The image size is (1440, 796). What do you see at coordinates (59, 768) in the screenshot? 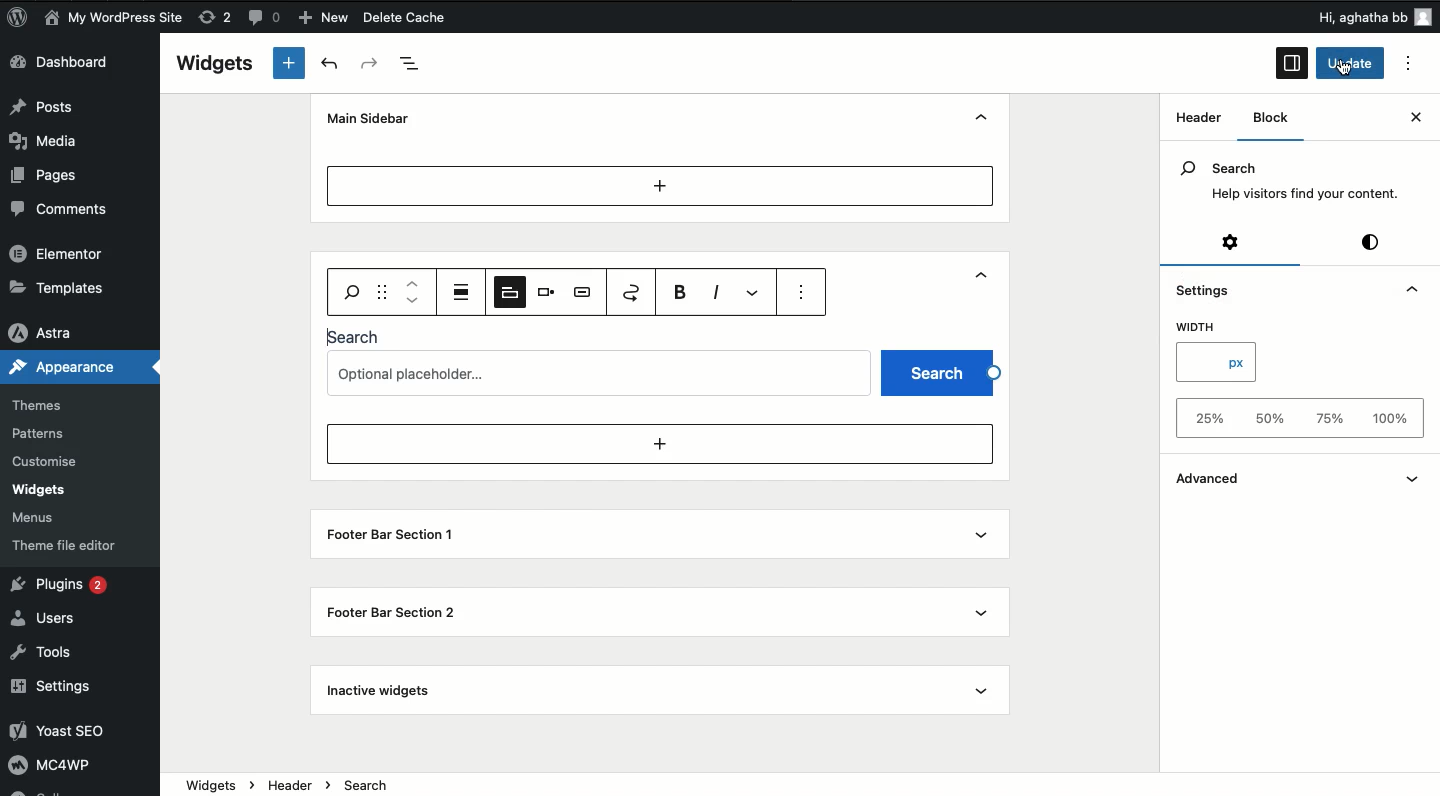
I see `MC4WP` at bounding box center [59, 768].